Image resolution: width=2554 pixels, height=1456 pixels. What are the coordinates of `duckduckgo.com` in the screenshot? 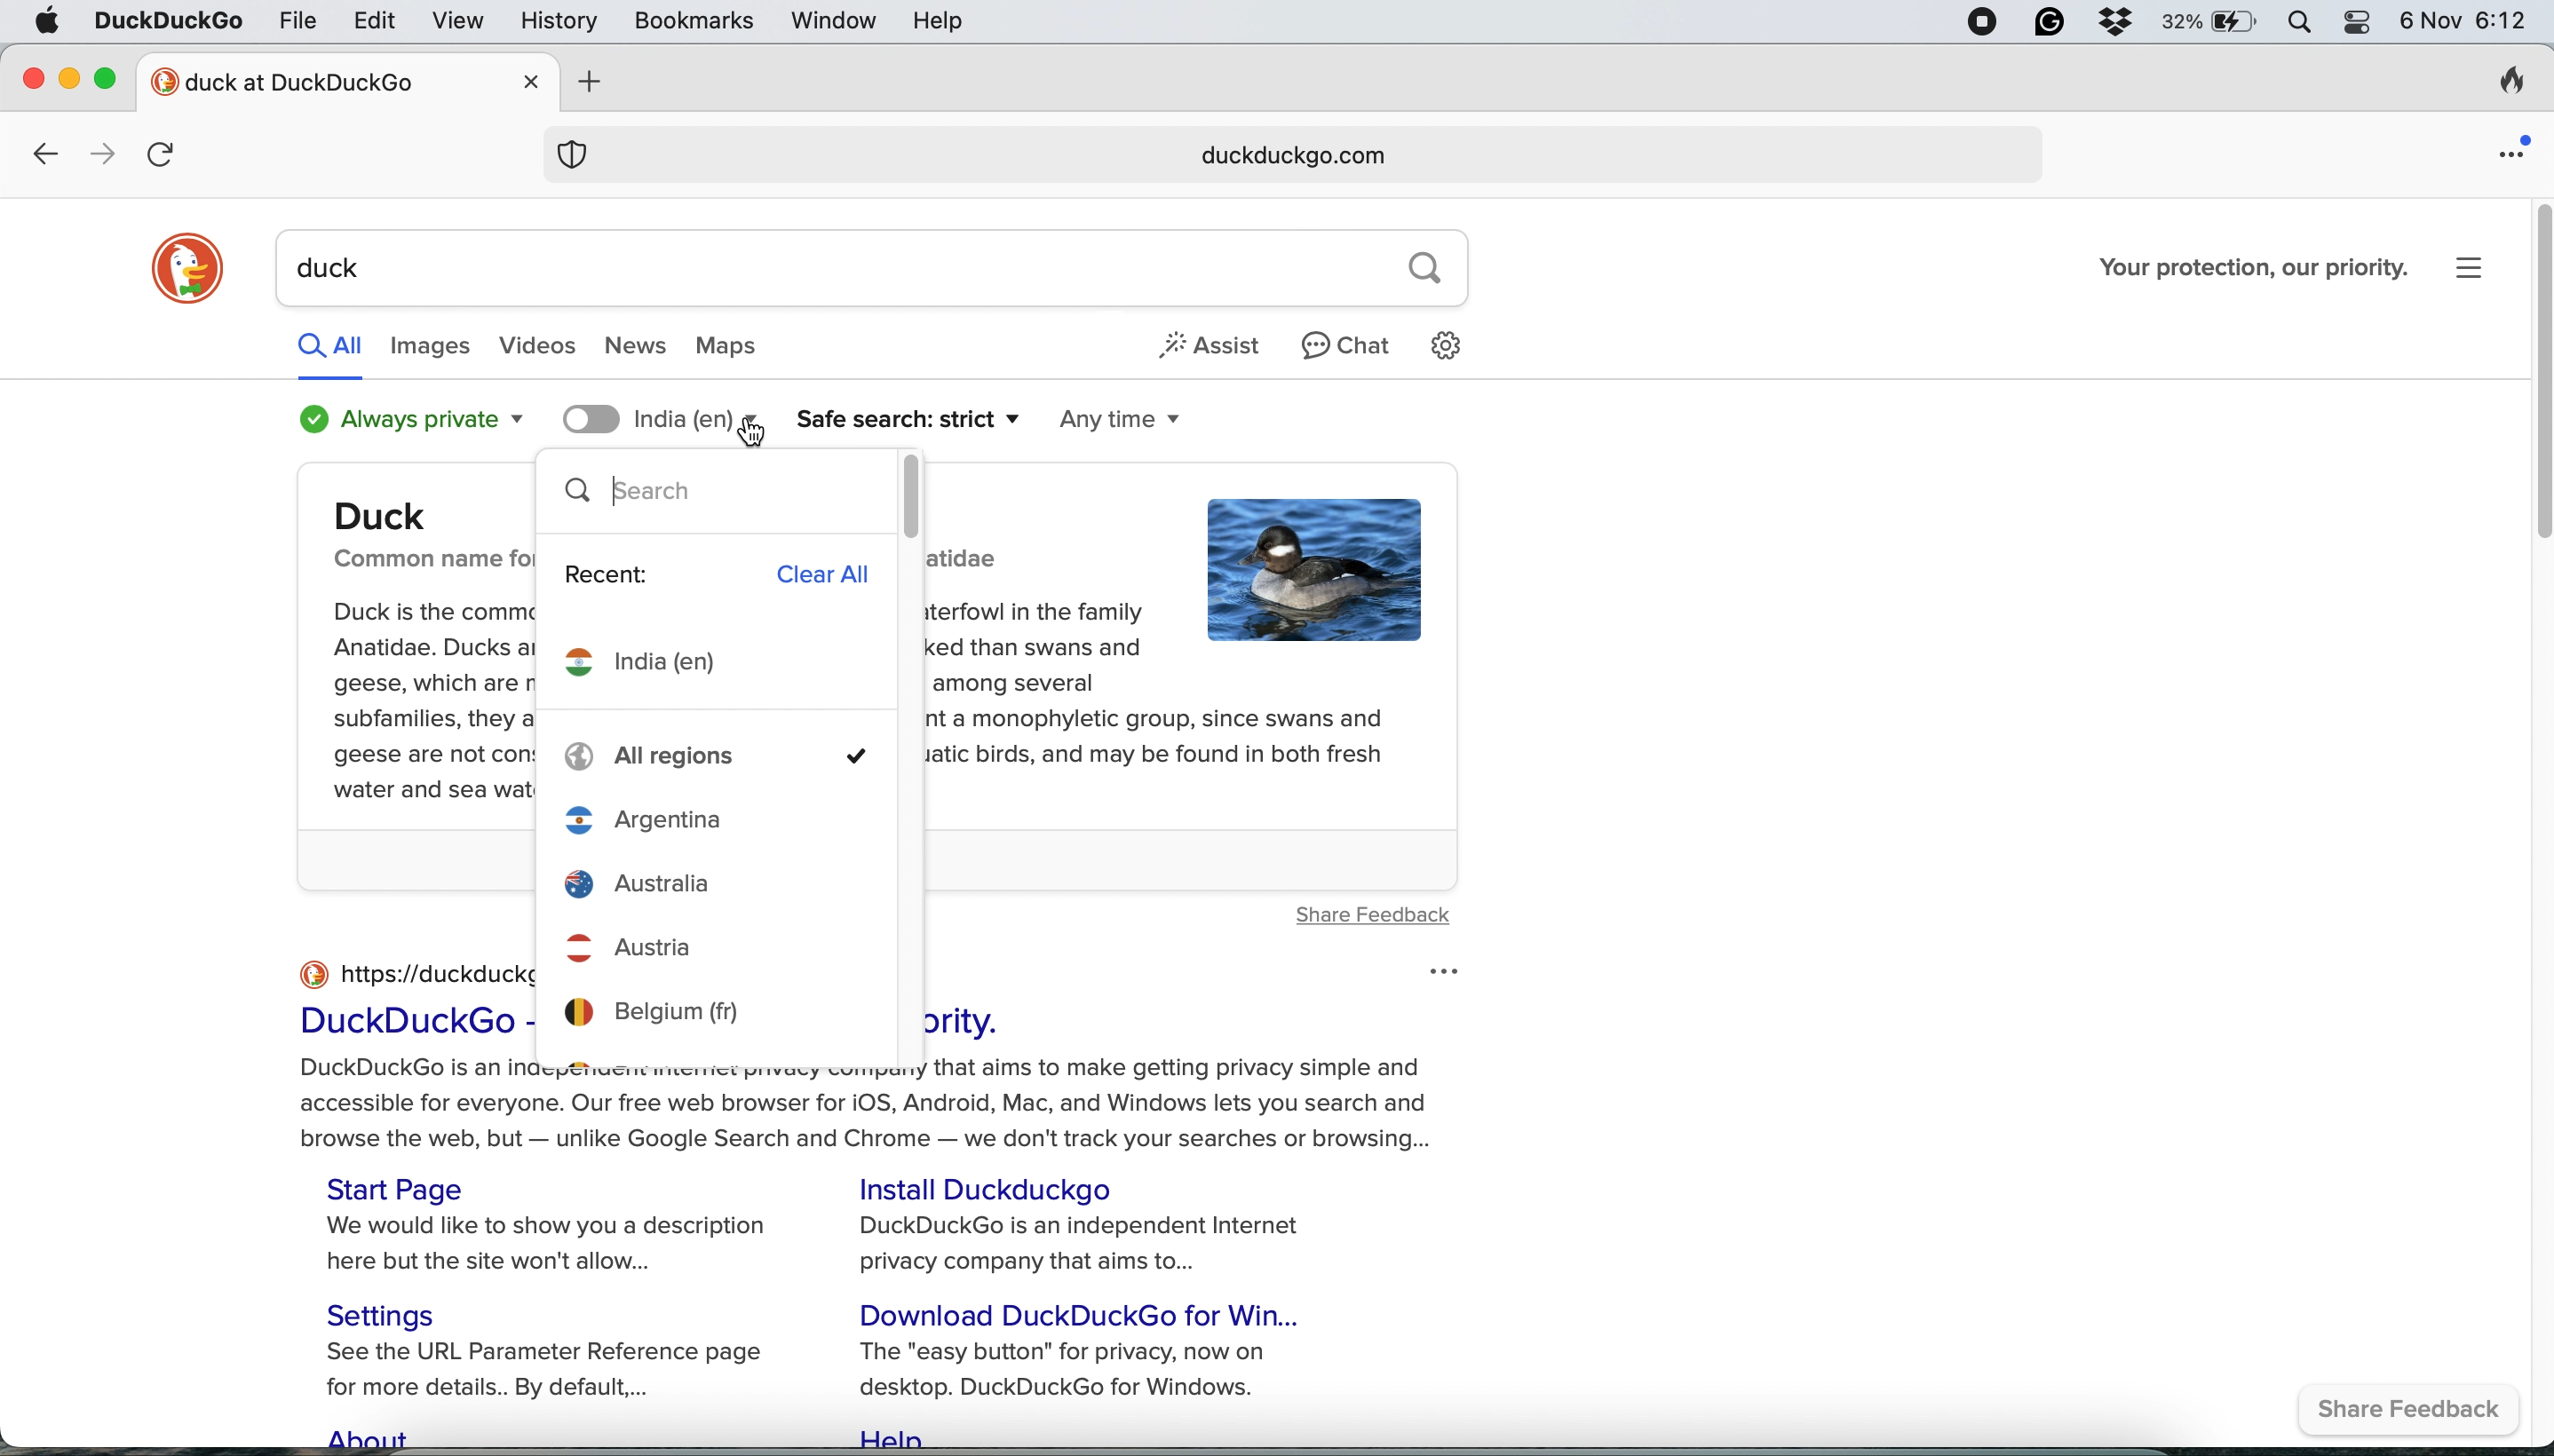 It's located at (1287, 157).